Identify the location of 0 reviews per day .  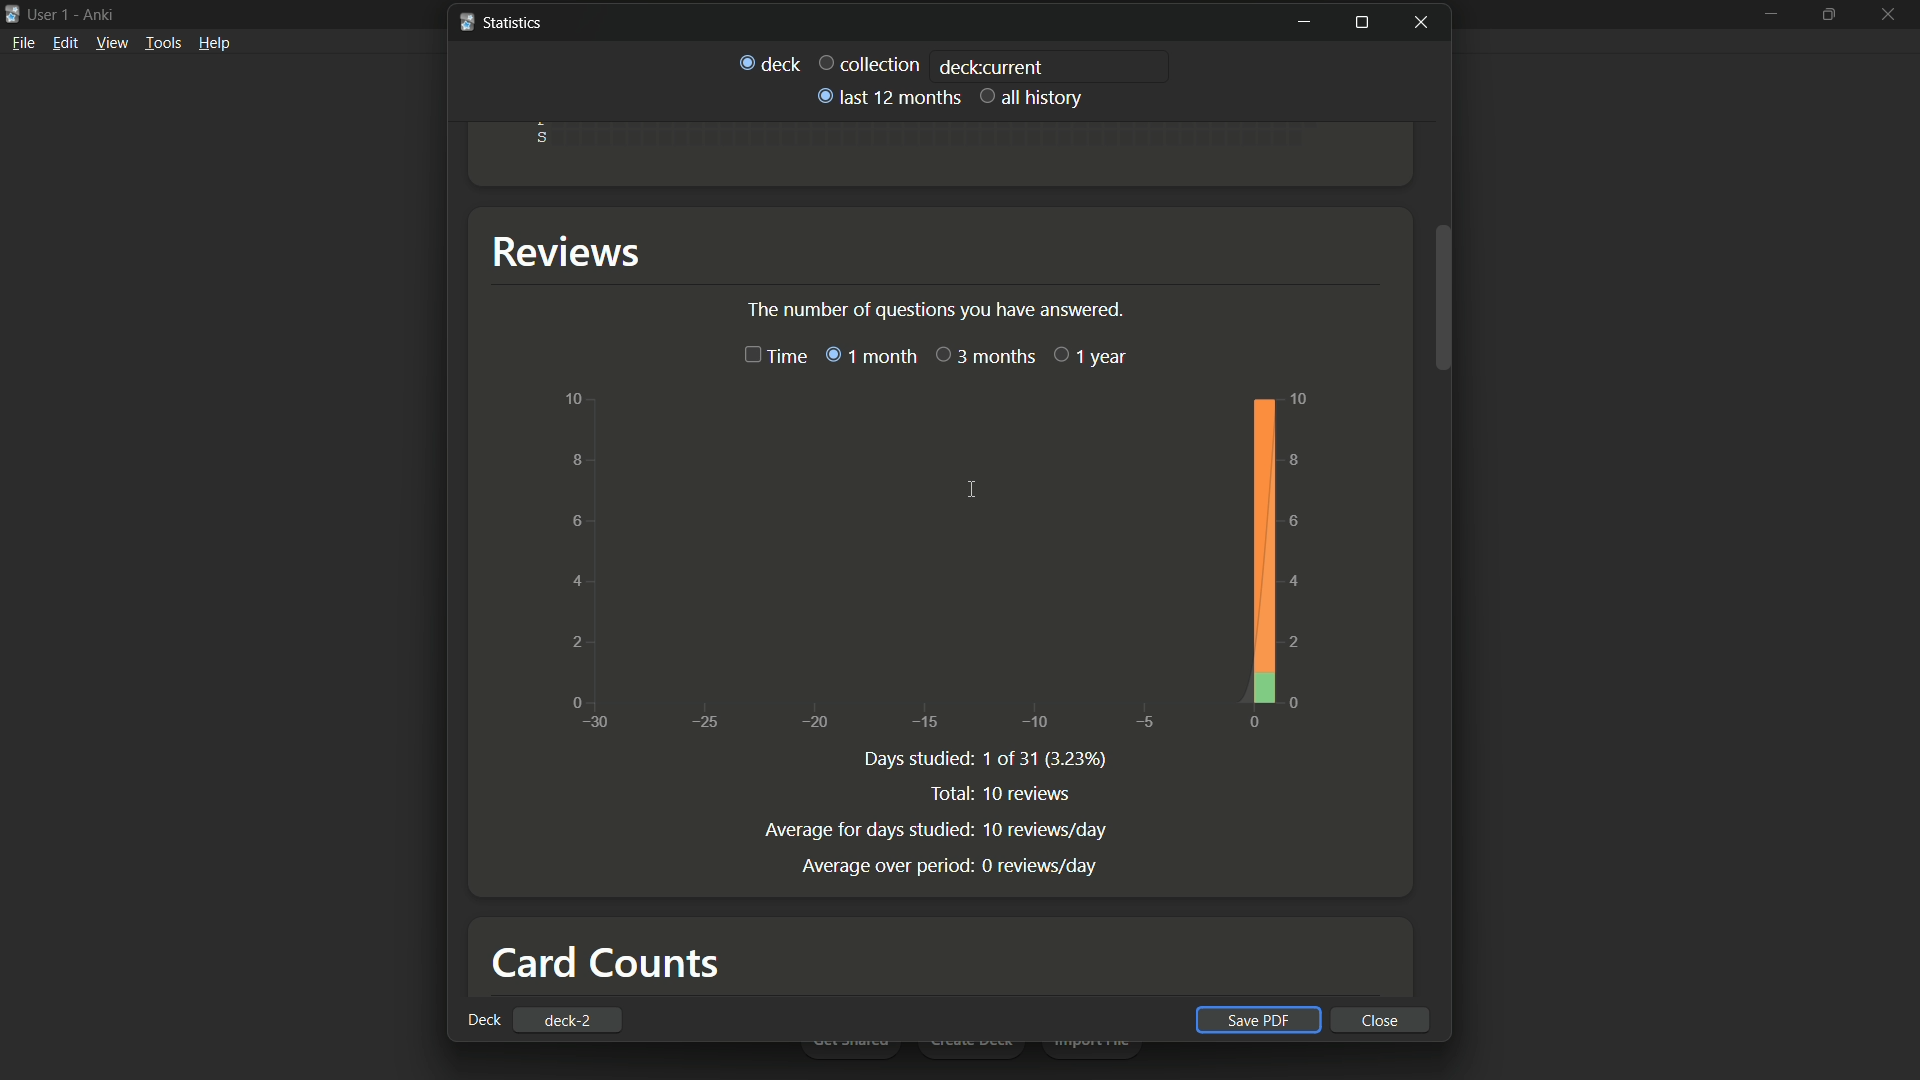
(1038, 865).